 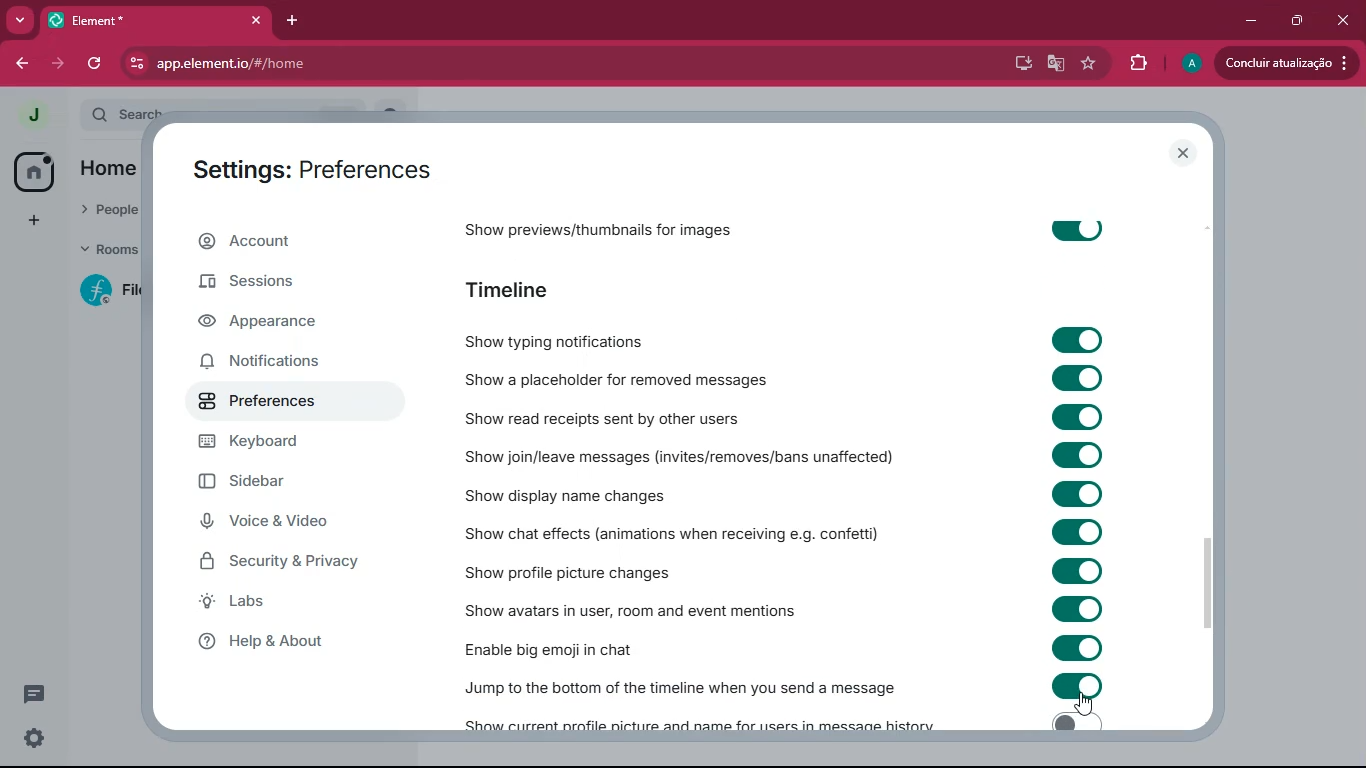 I want to click on j, so click(x=24, y=115).